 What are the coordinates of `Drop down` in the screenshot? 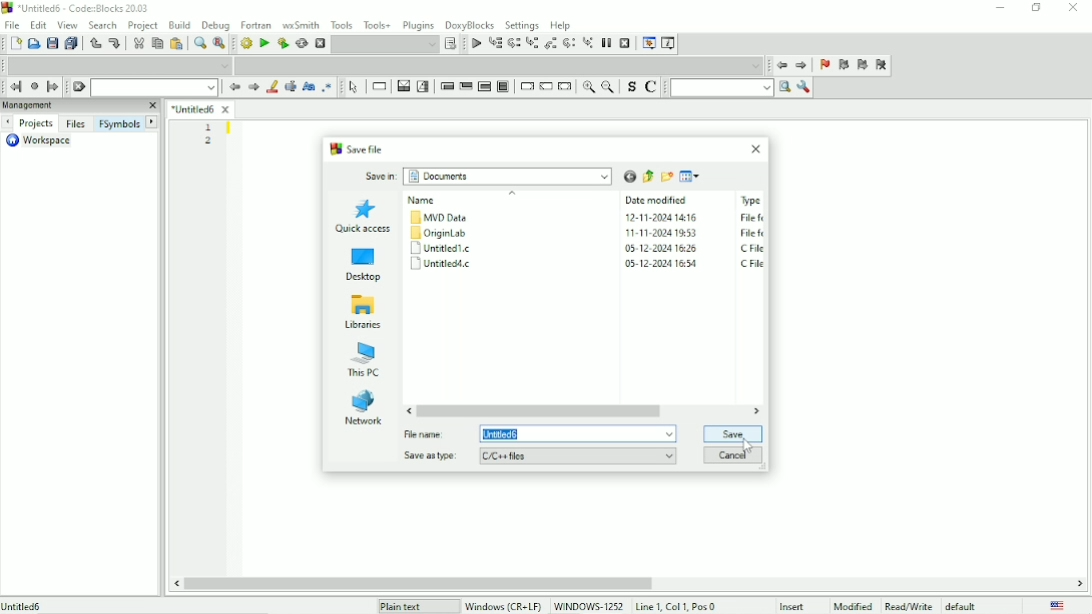 It's located at (153, 88).